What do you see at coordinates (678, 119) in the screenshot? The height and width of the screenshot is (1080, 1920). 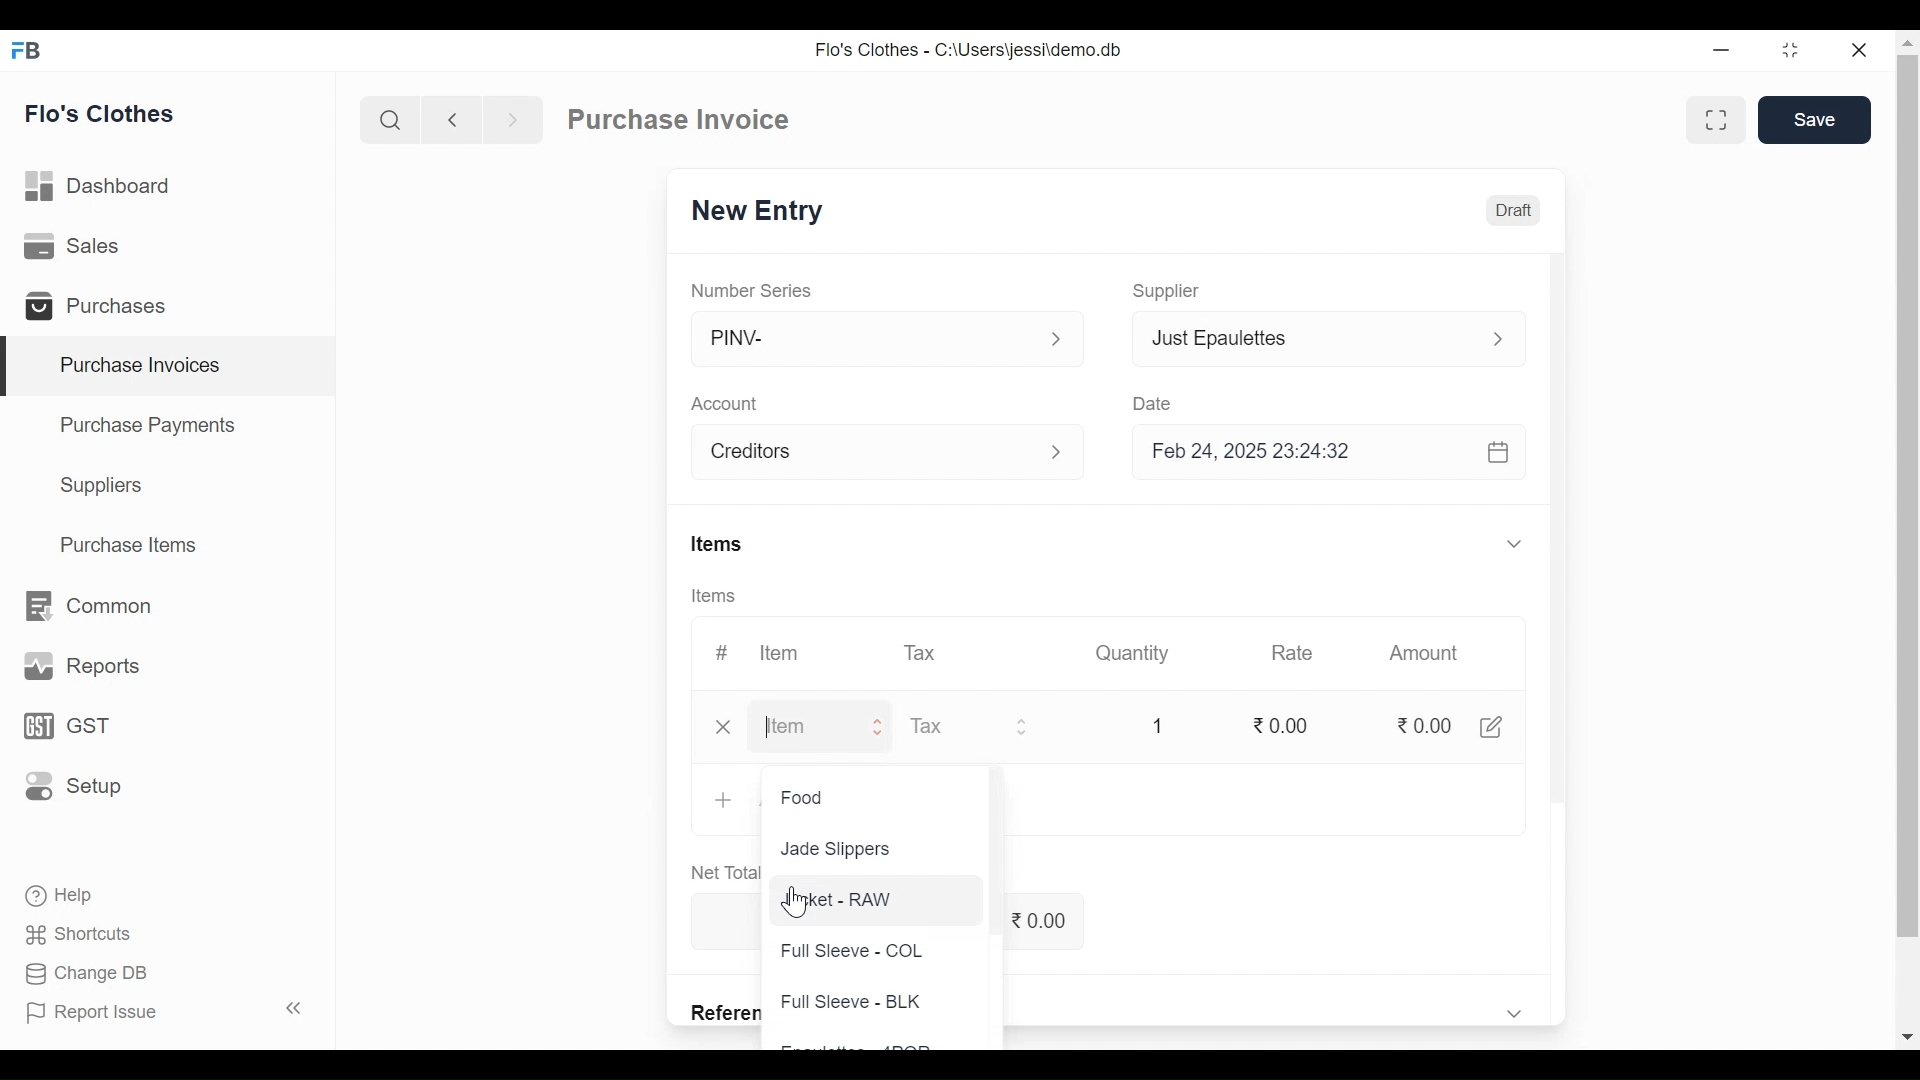 I see `Purchase Invoice` at bounding box center [678, 119].